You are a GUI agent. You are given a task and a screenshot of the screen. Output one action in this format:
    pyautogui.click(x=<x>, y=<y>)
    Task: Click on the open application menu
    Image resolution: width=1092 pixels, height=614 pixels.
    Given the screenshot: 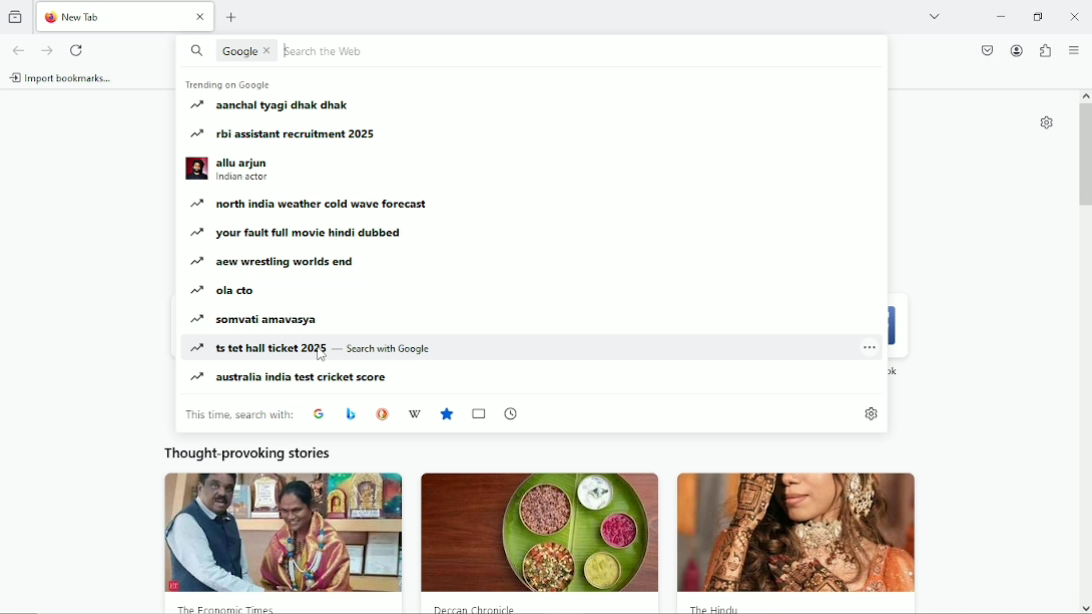 What is the action you would take?
    pyautogui.click(x=1074, y=50)
    